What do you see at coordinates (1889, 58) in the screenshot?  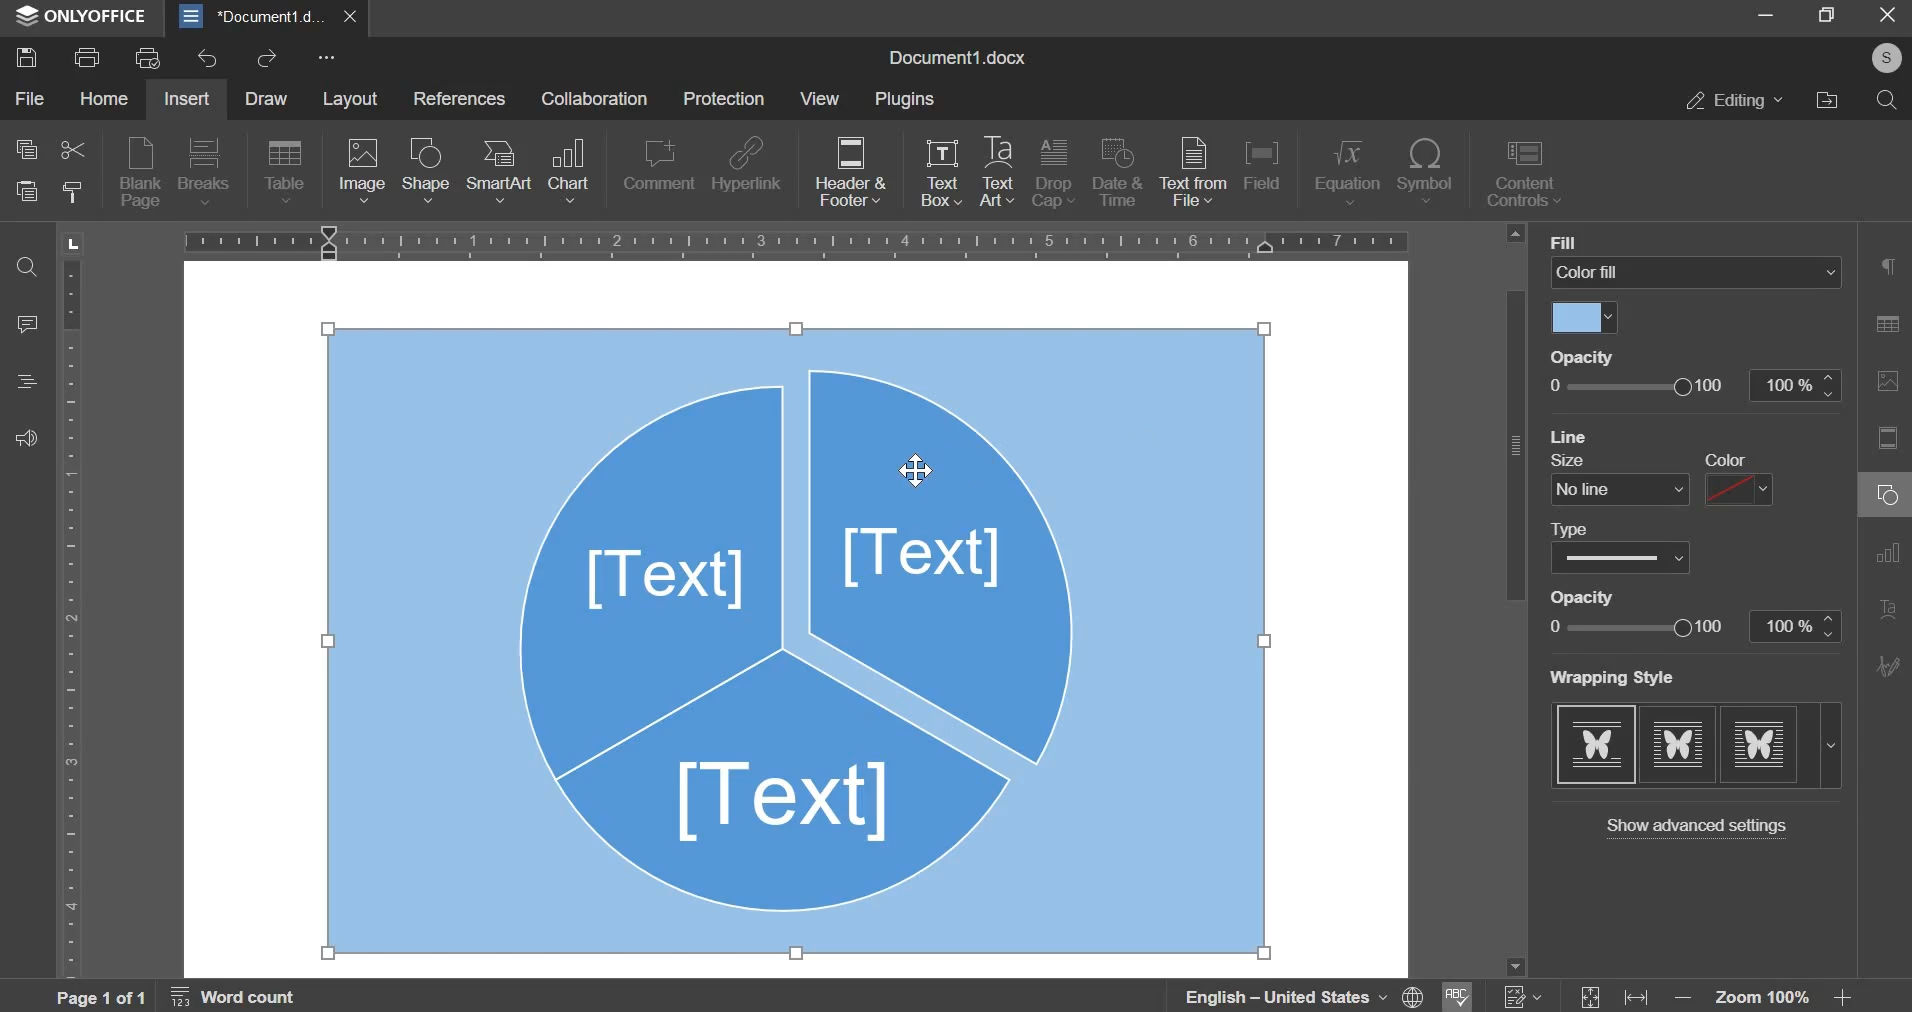 I see `` at bounding box center [1889, 58].